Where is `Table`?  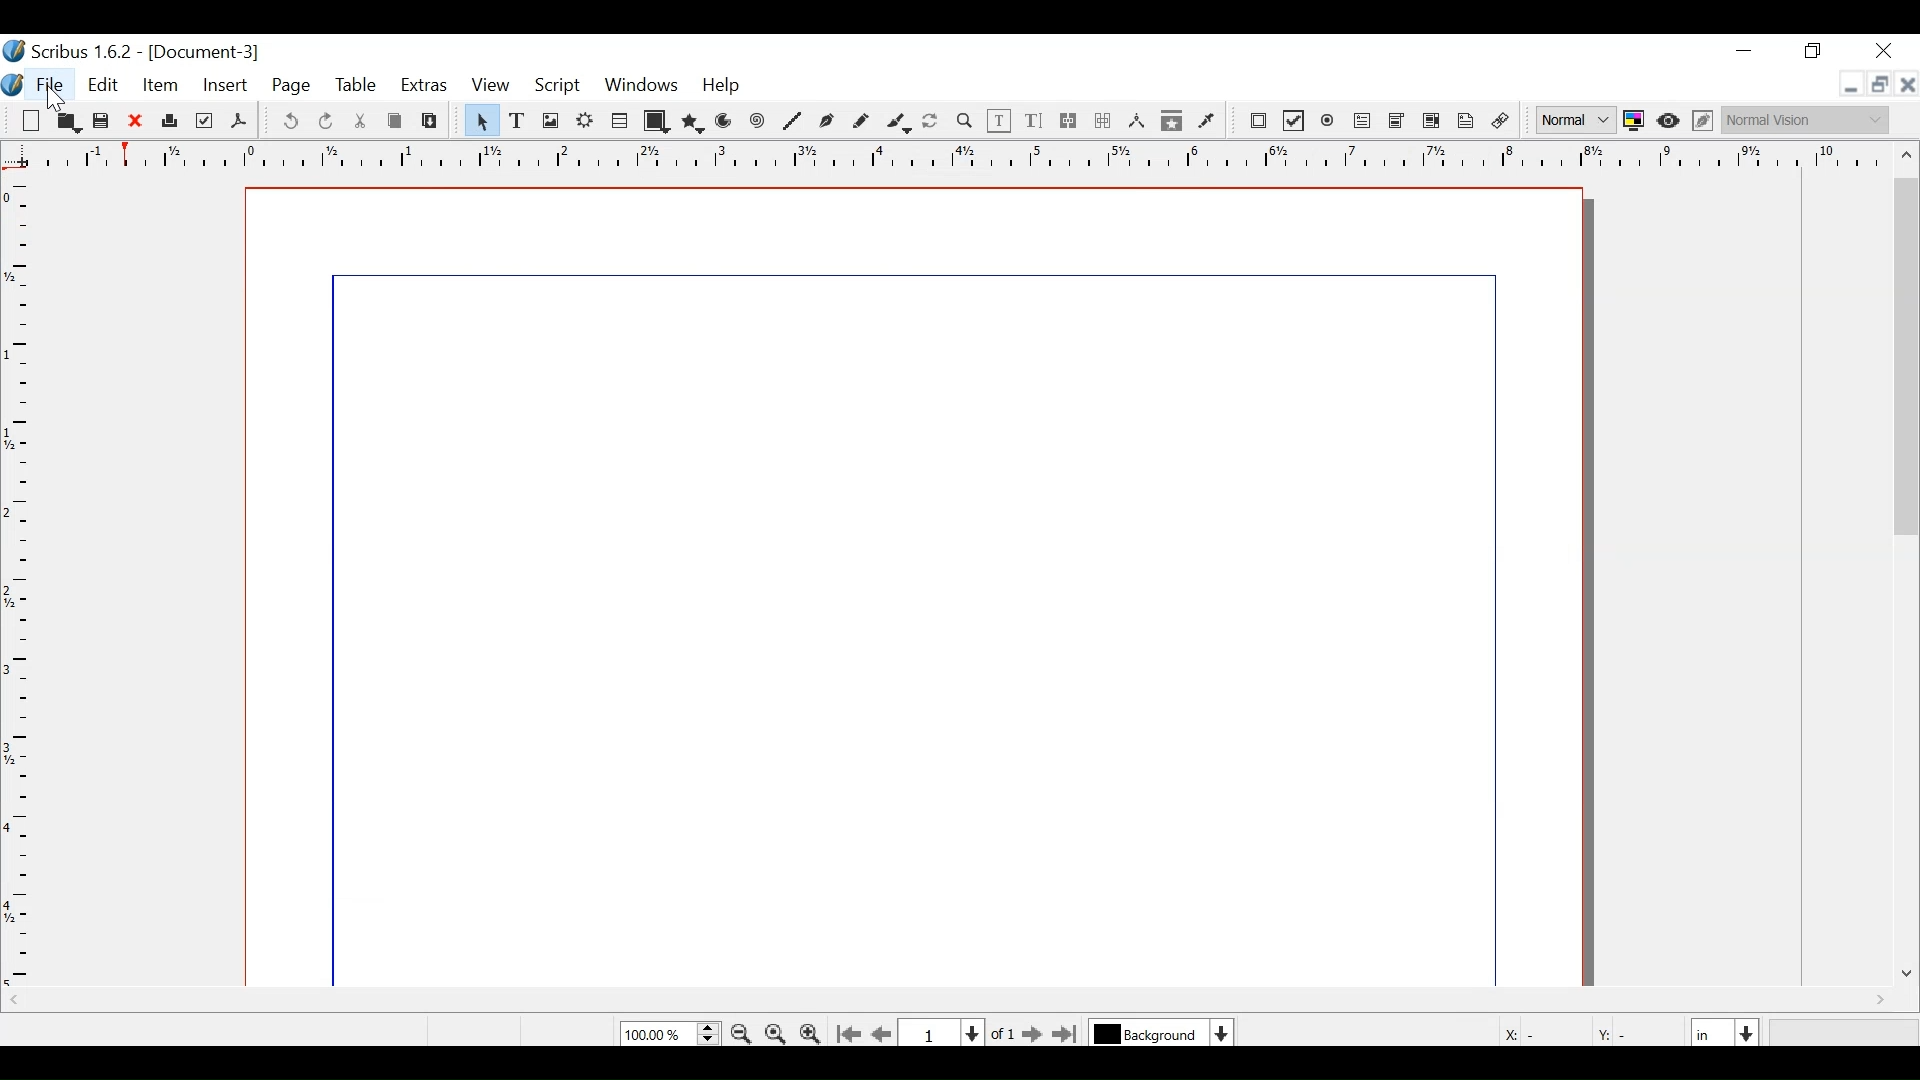 Table is located at coordinates (621, 120).